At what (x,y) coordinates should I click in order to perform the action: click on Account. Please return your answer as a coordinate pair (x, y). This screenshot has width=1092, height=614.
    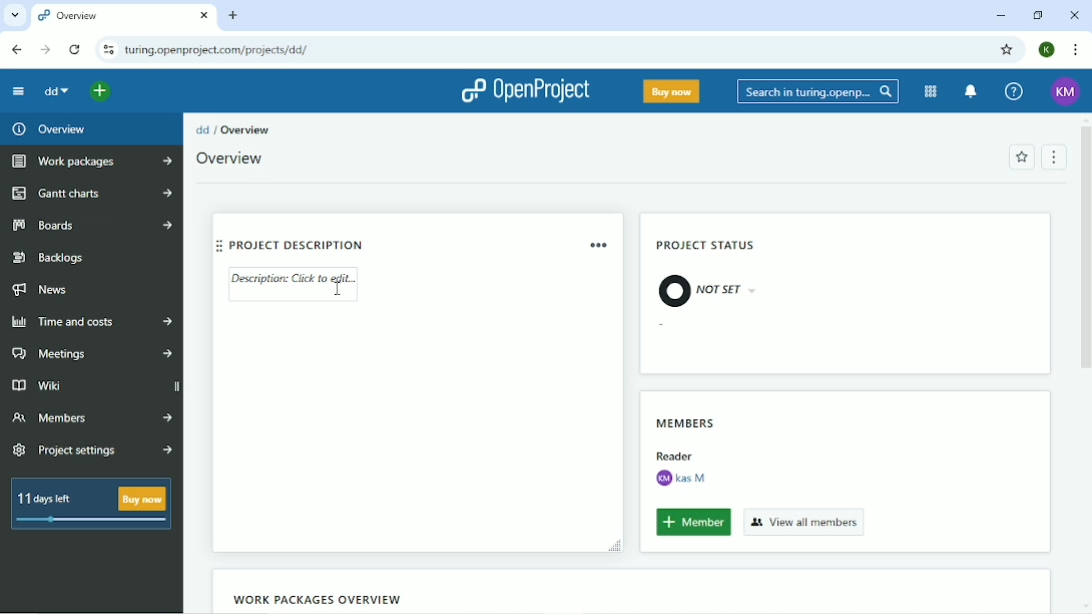
    Looking at the image, I should click on (1066, 91).